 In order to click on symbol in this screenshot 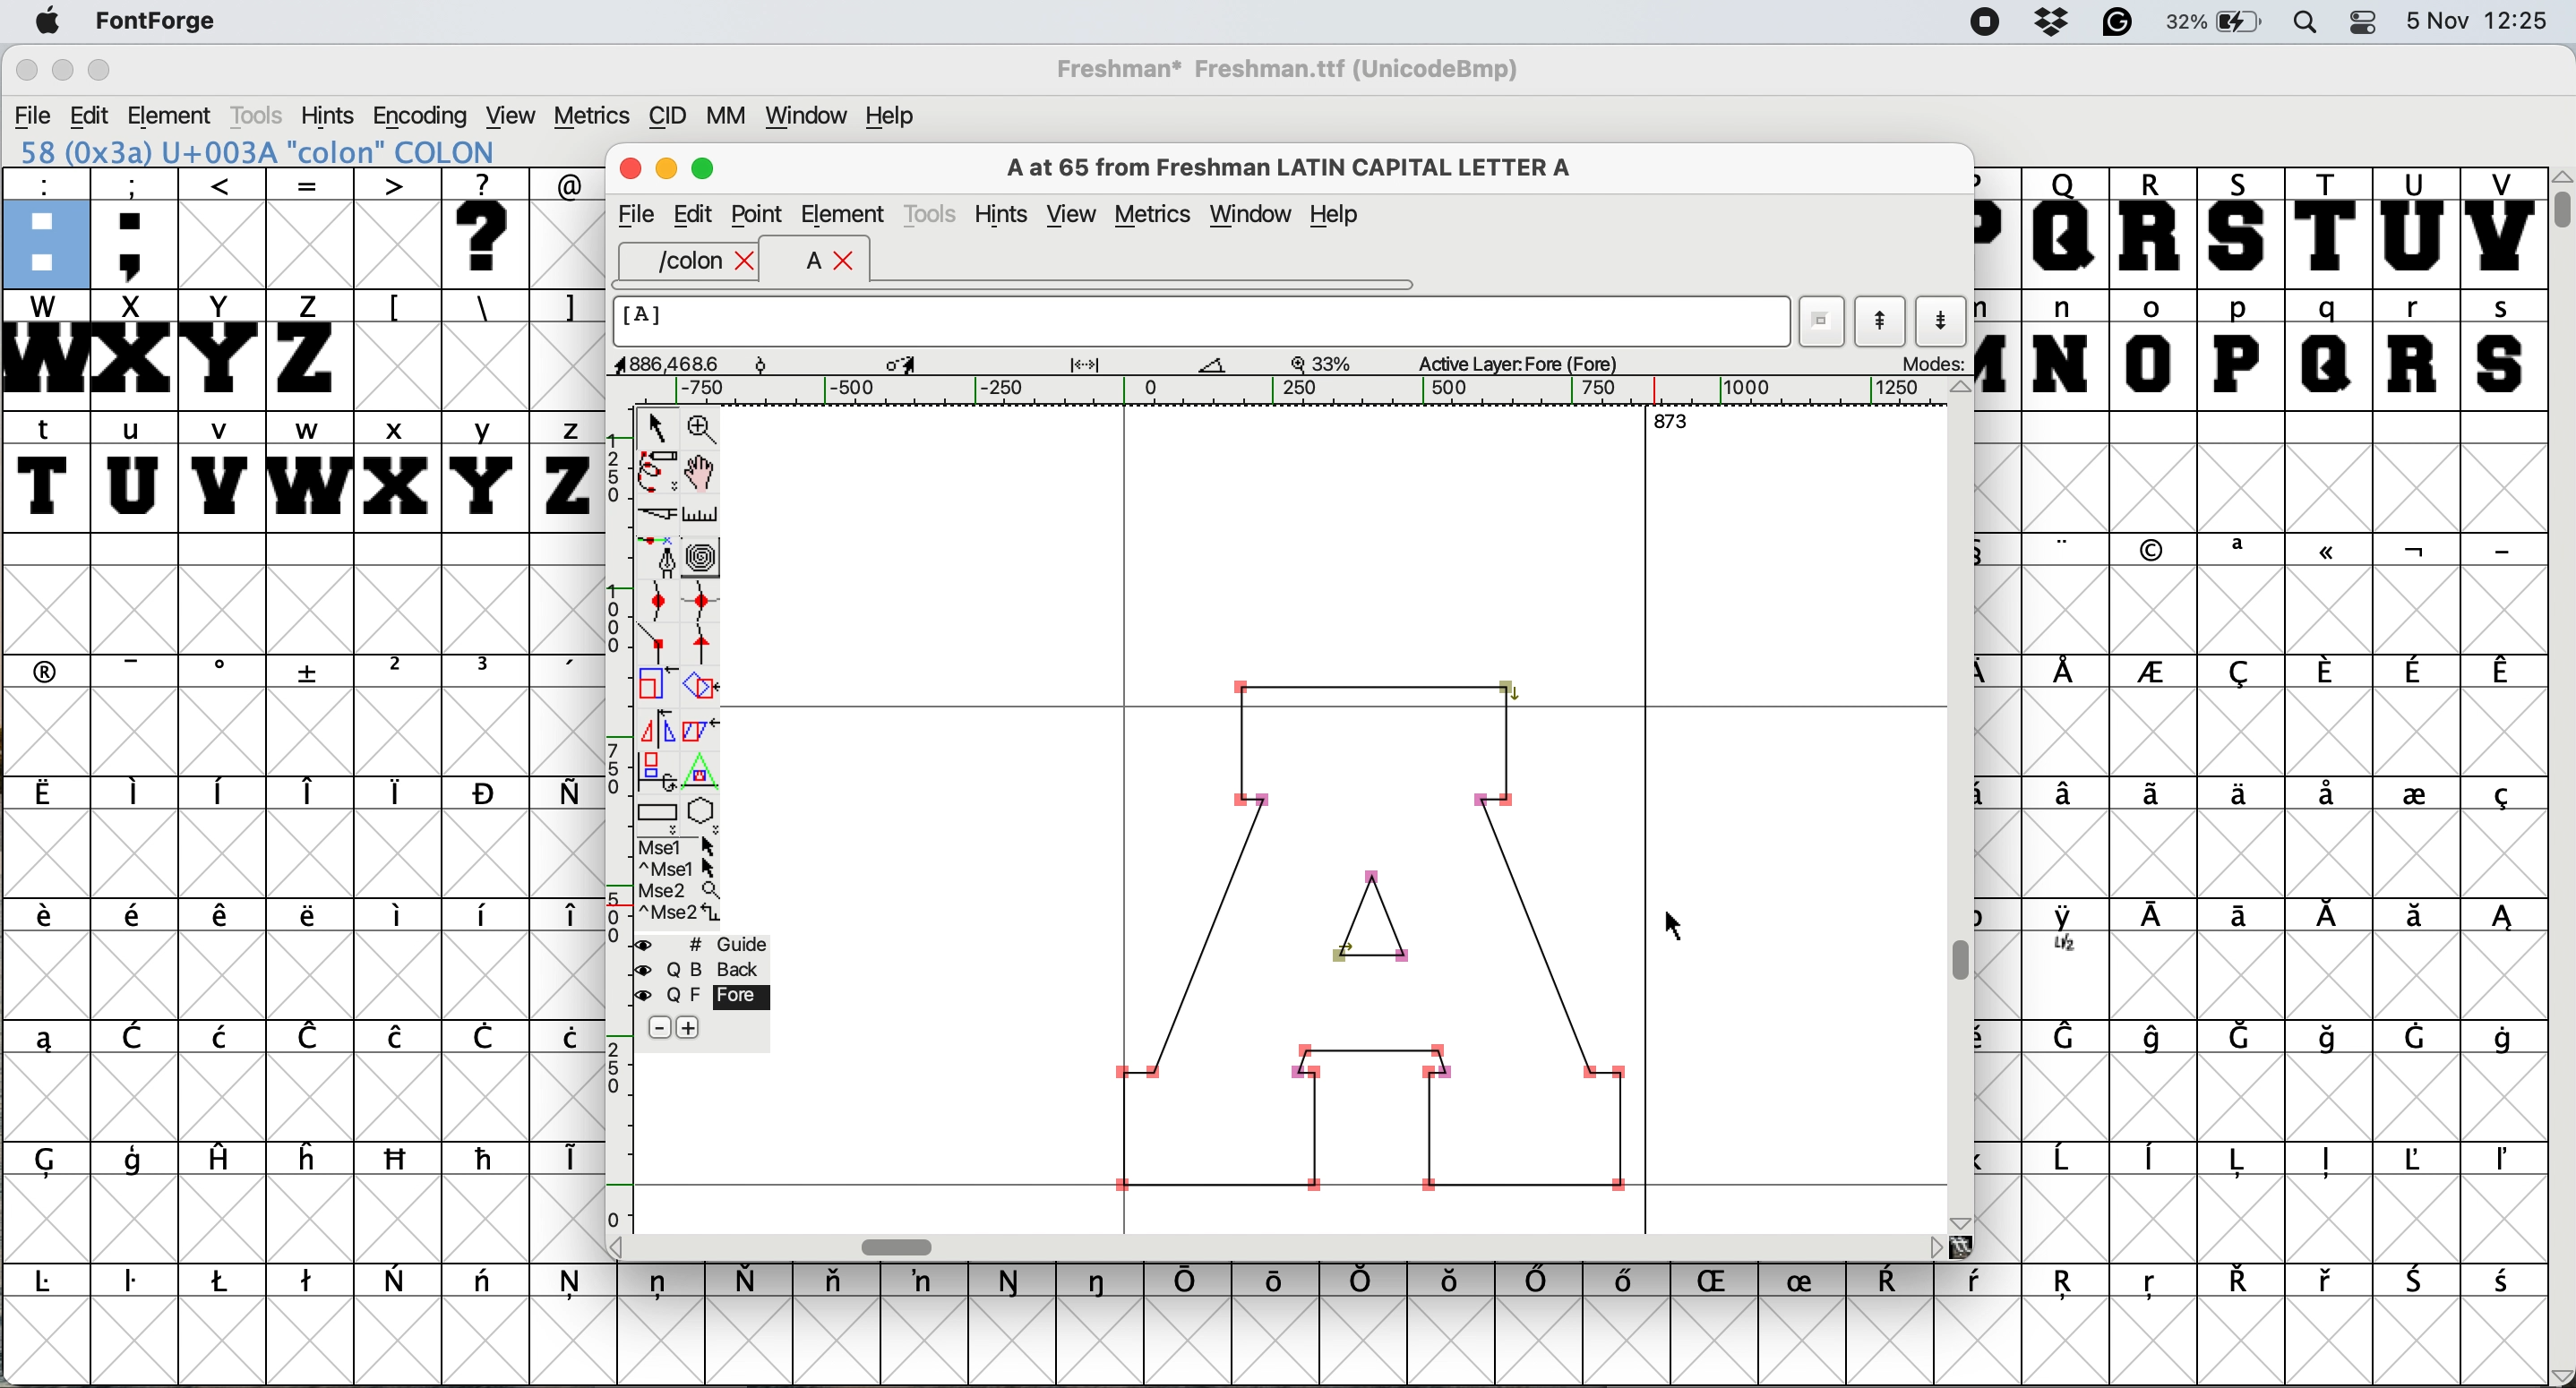, I will do `click(574, 1287)`.